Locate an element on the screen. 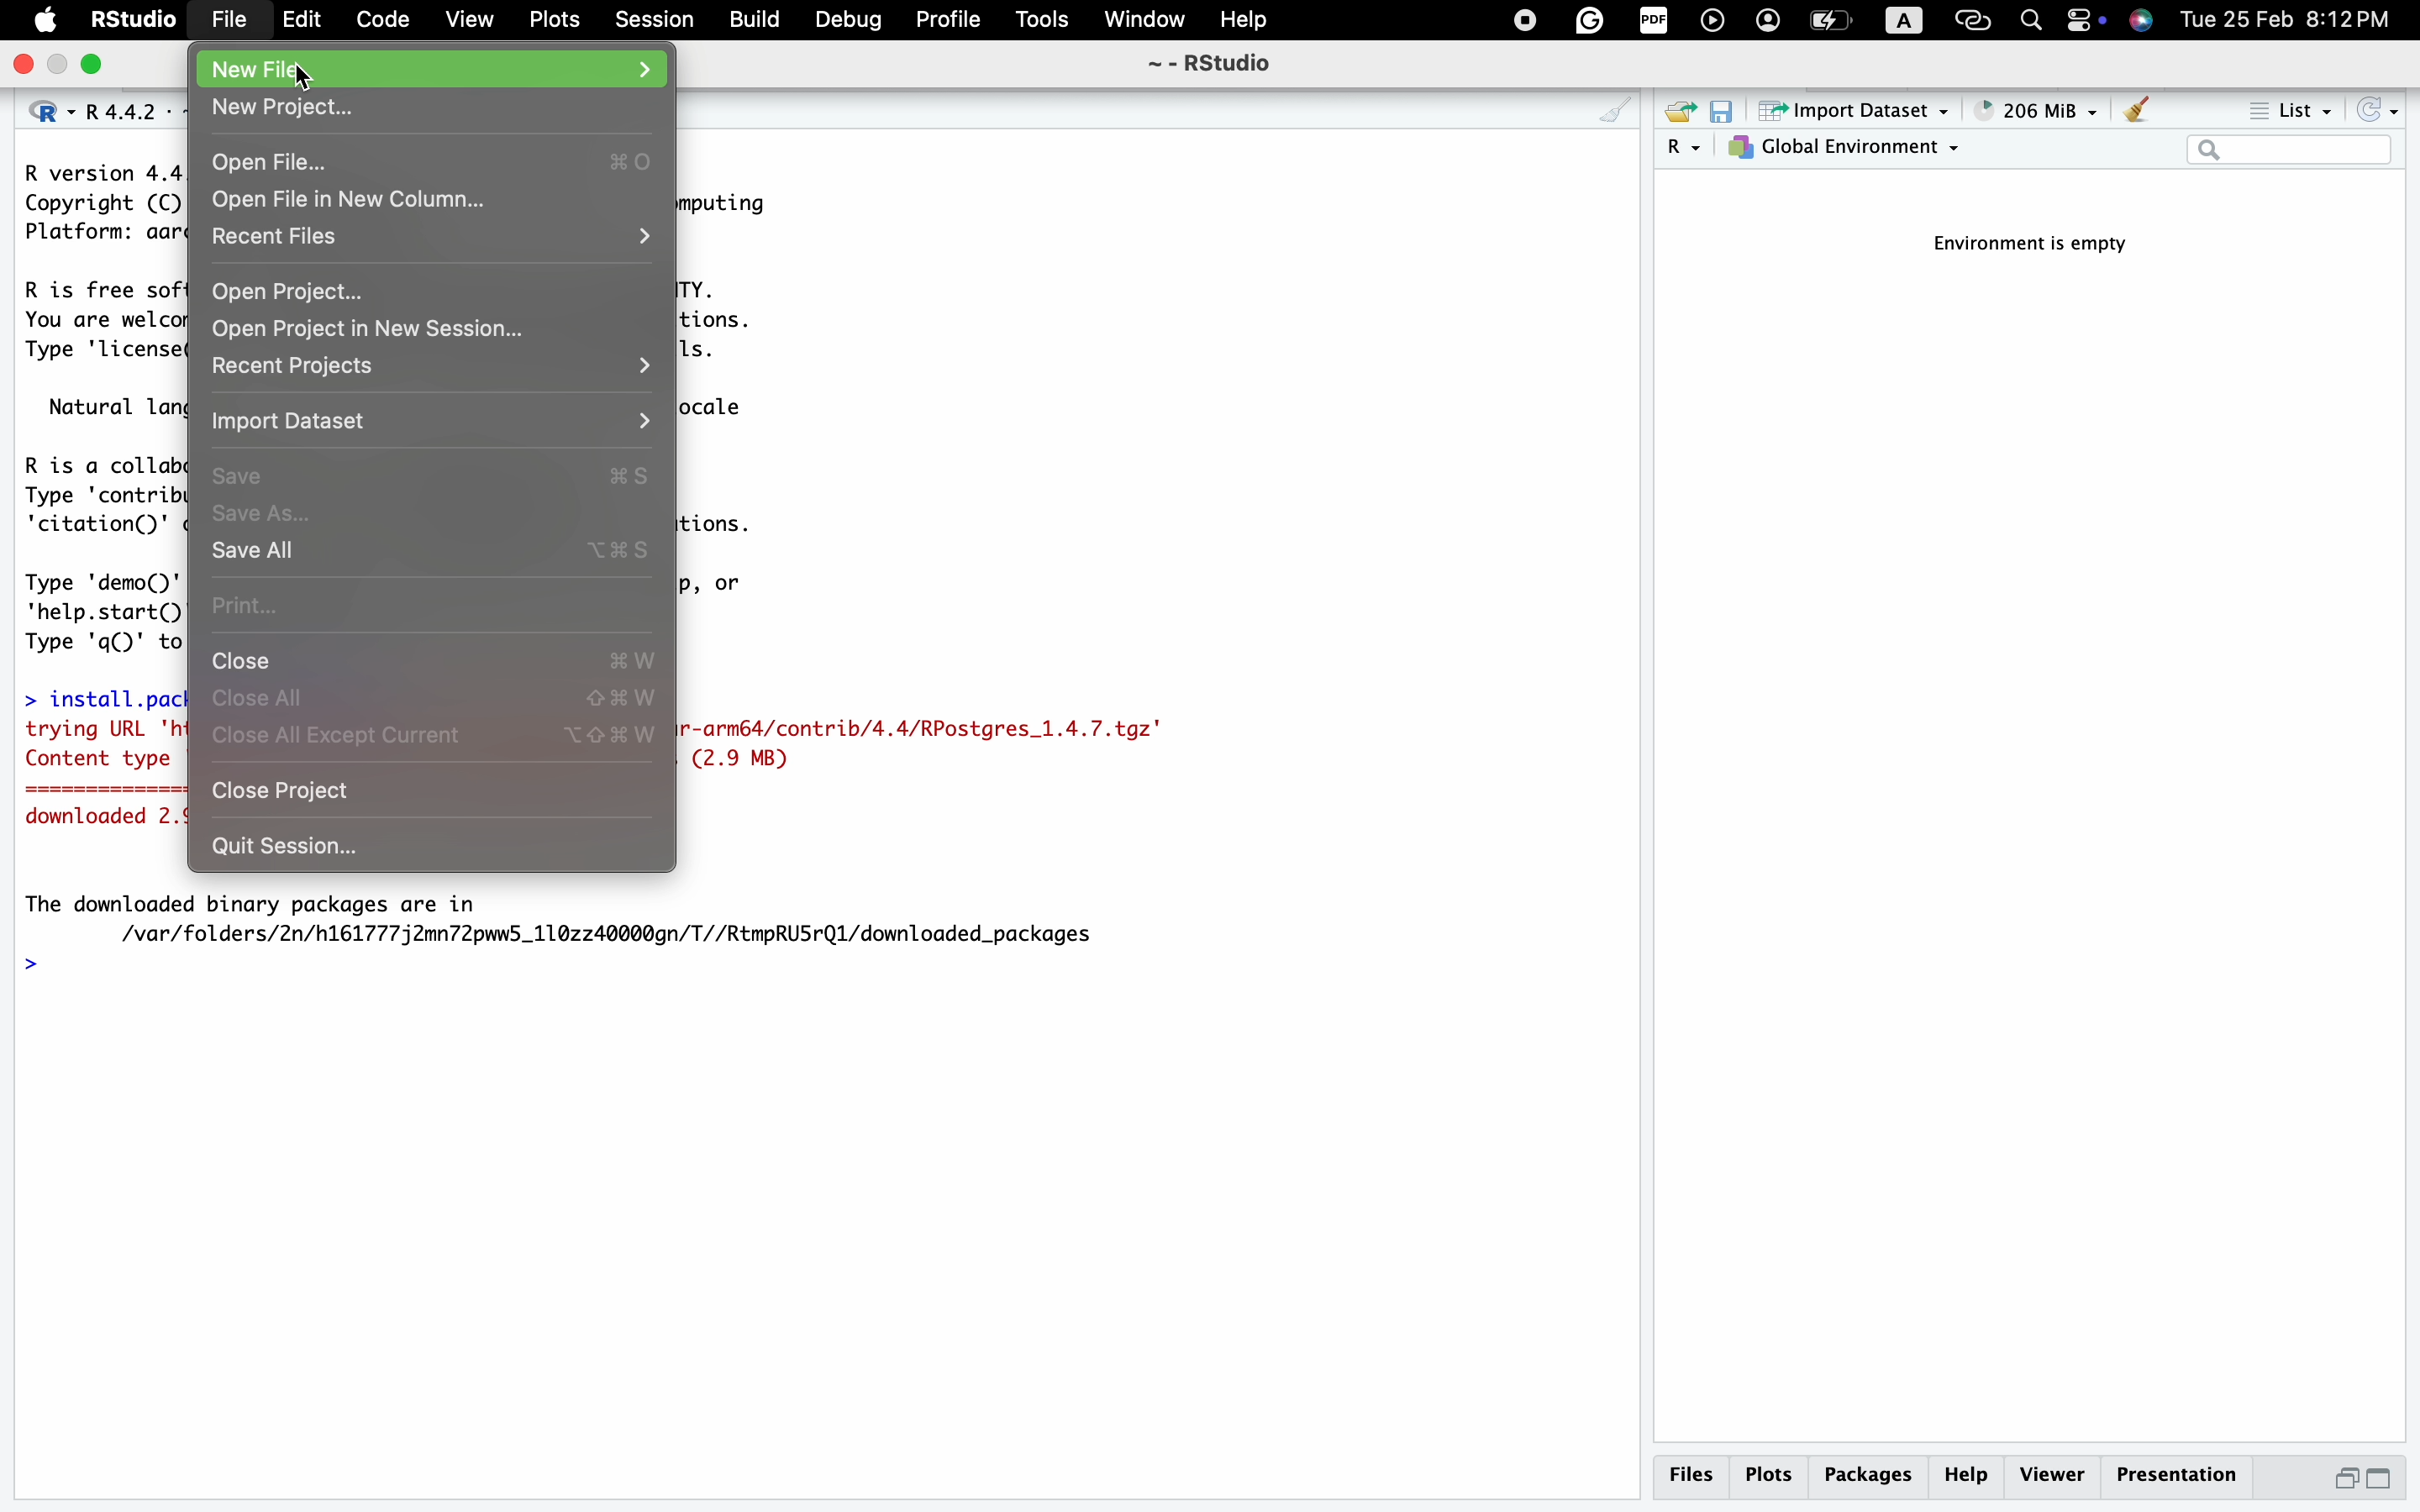 Image resolution: width=2420 pixels, height=1512 pixels. open file in new column is located at coordinates (367, 200).